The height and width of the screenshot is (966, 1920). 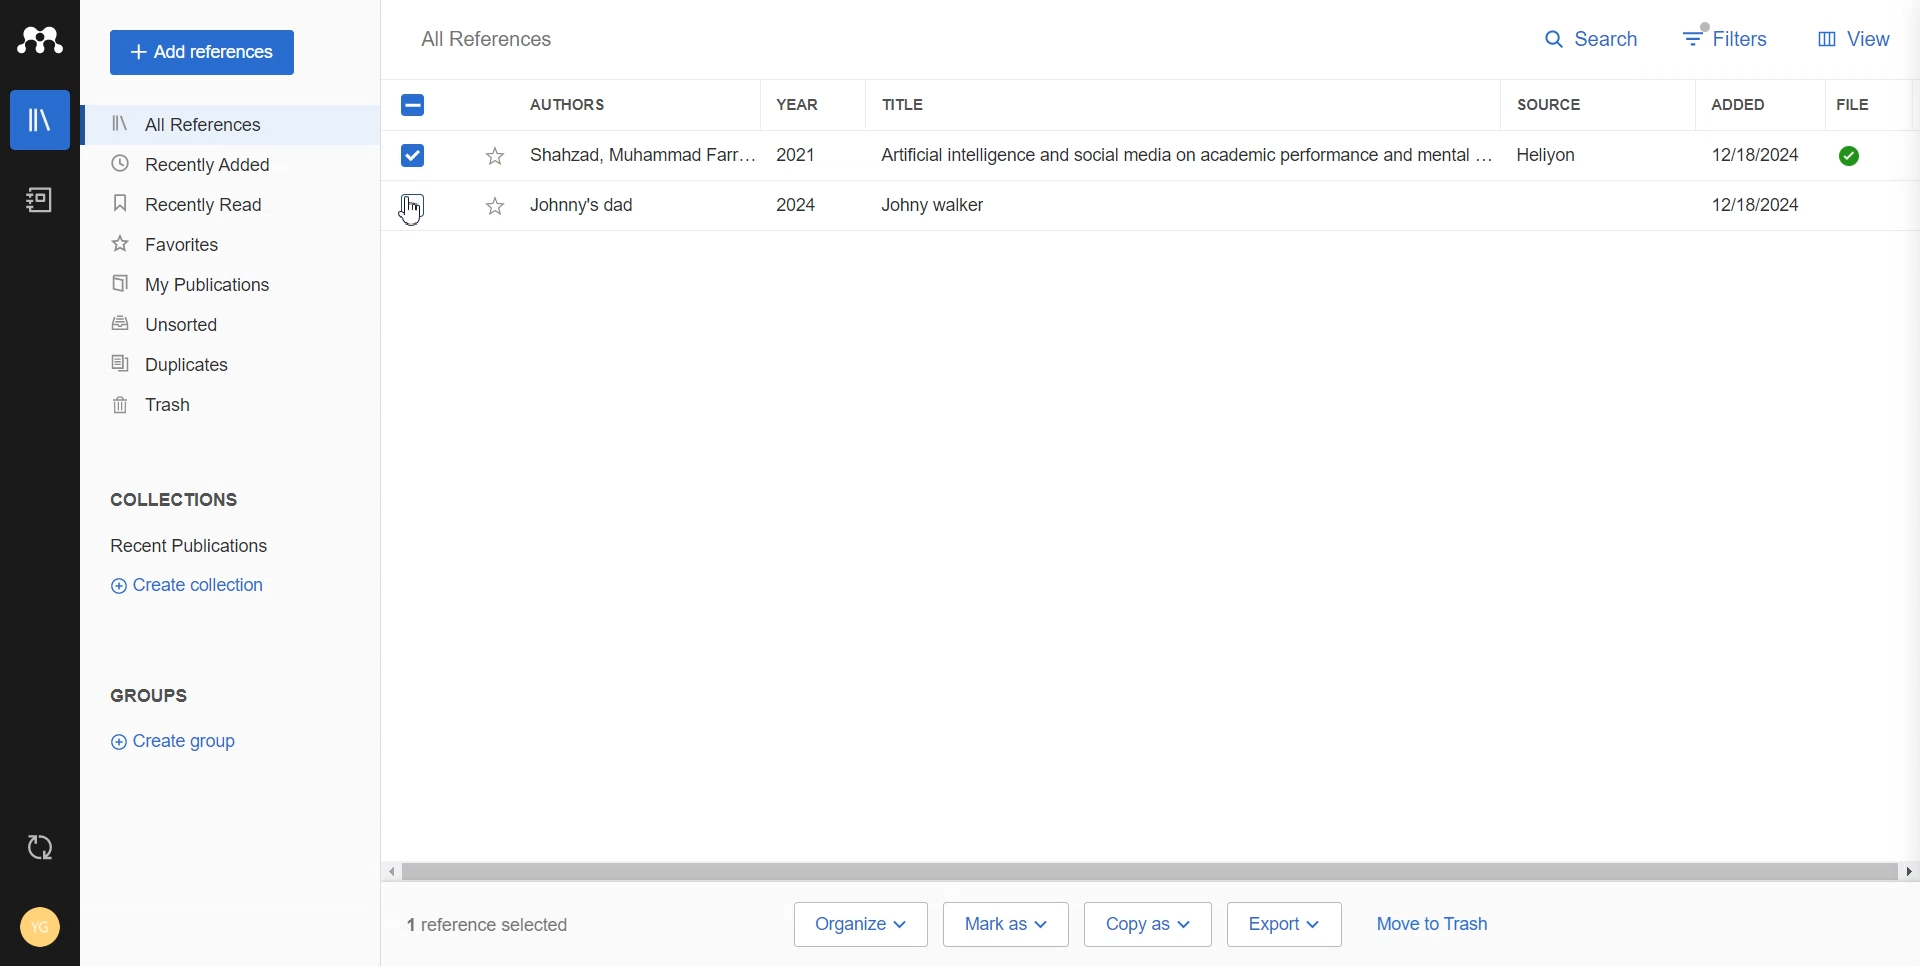 What do you see at coordinates (413, 104) in the screenshot?
I see `All Marks` at bounding box center [413, 104].